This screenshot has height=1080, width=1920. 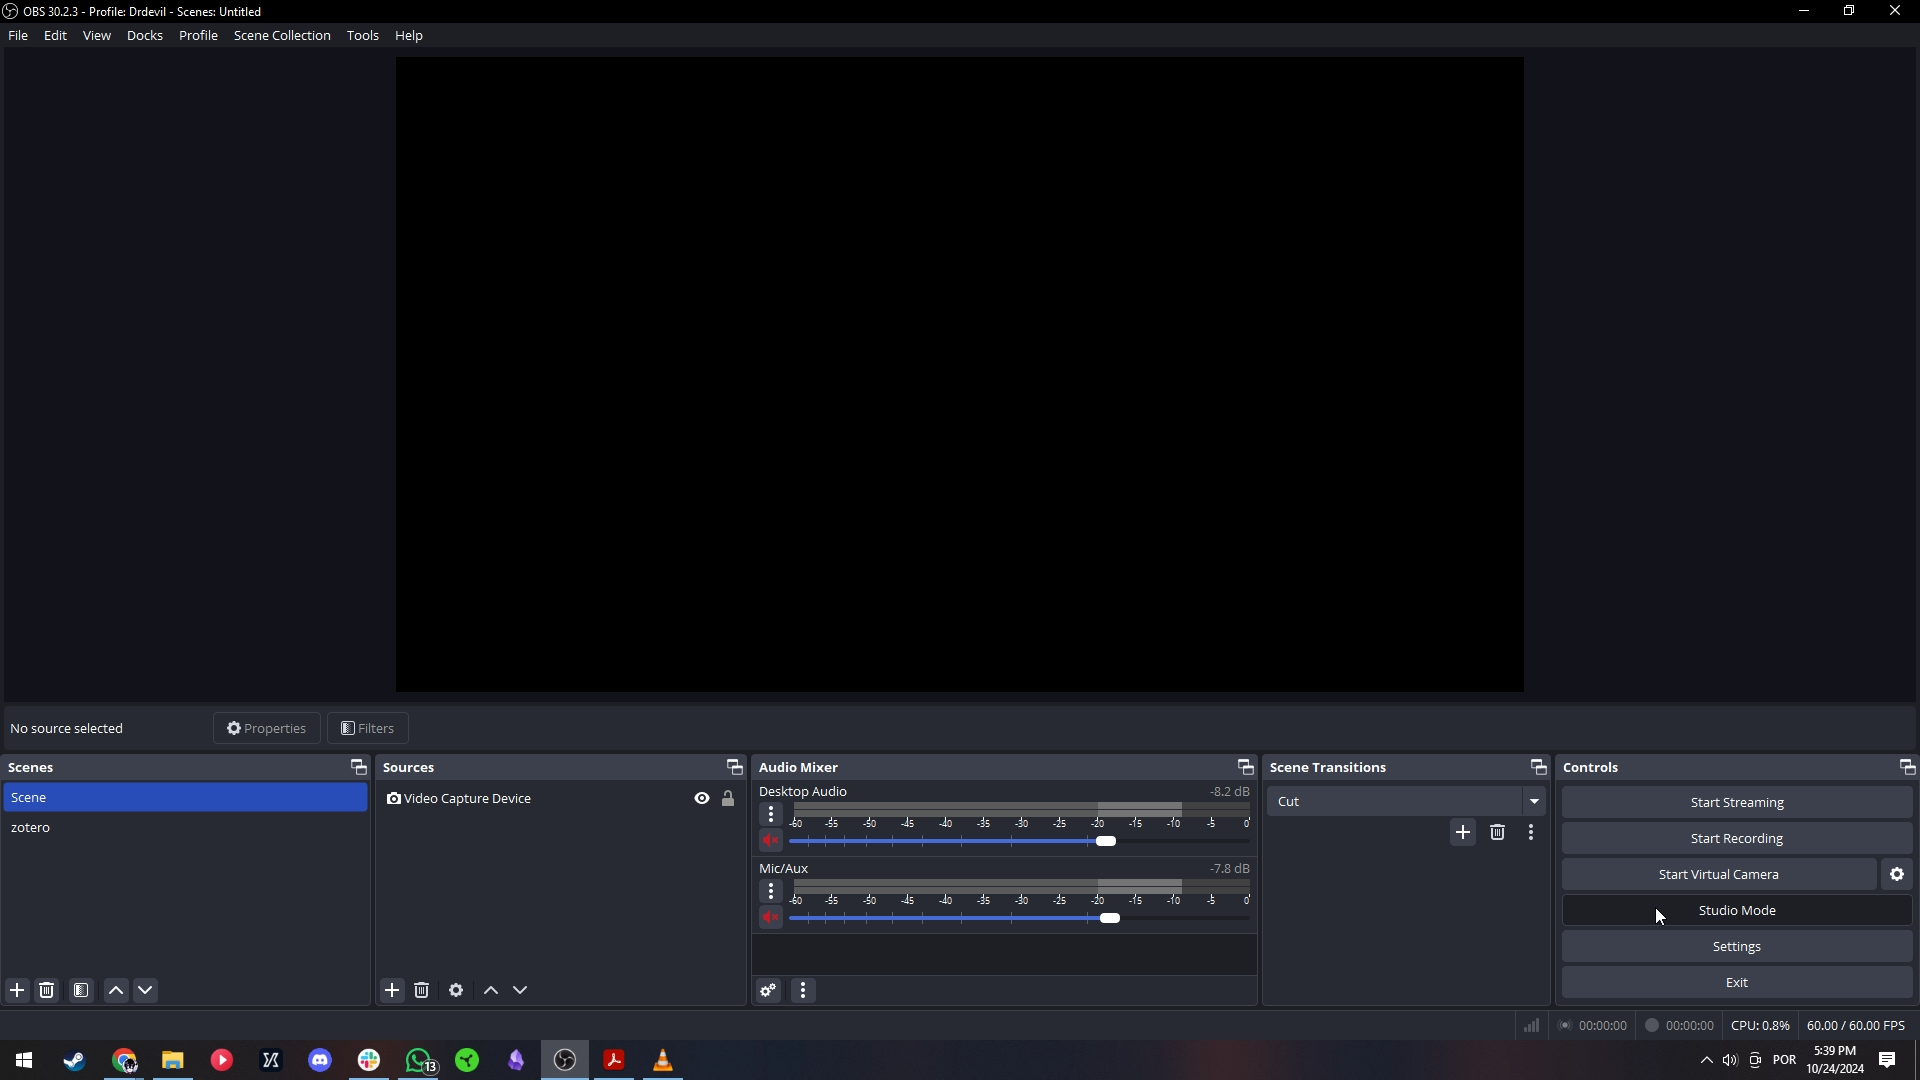 I want to click on meet, so click(x=1757, y=1062).